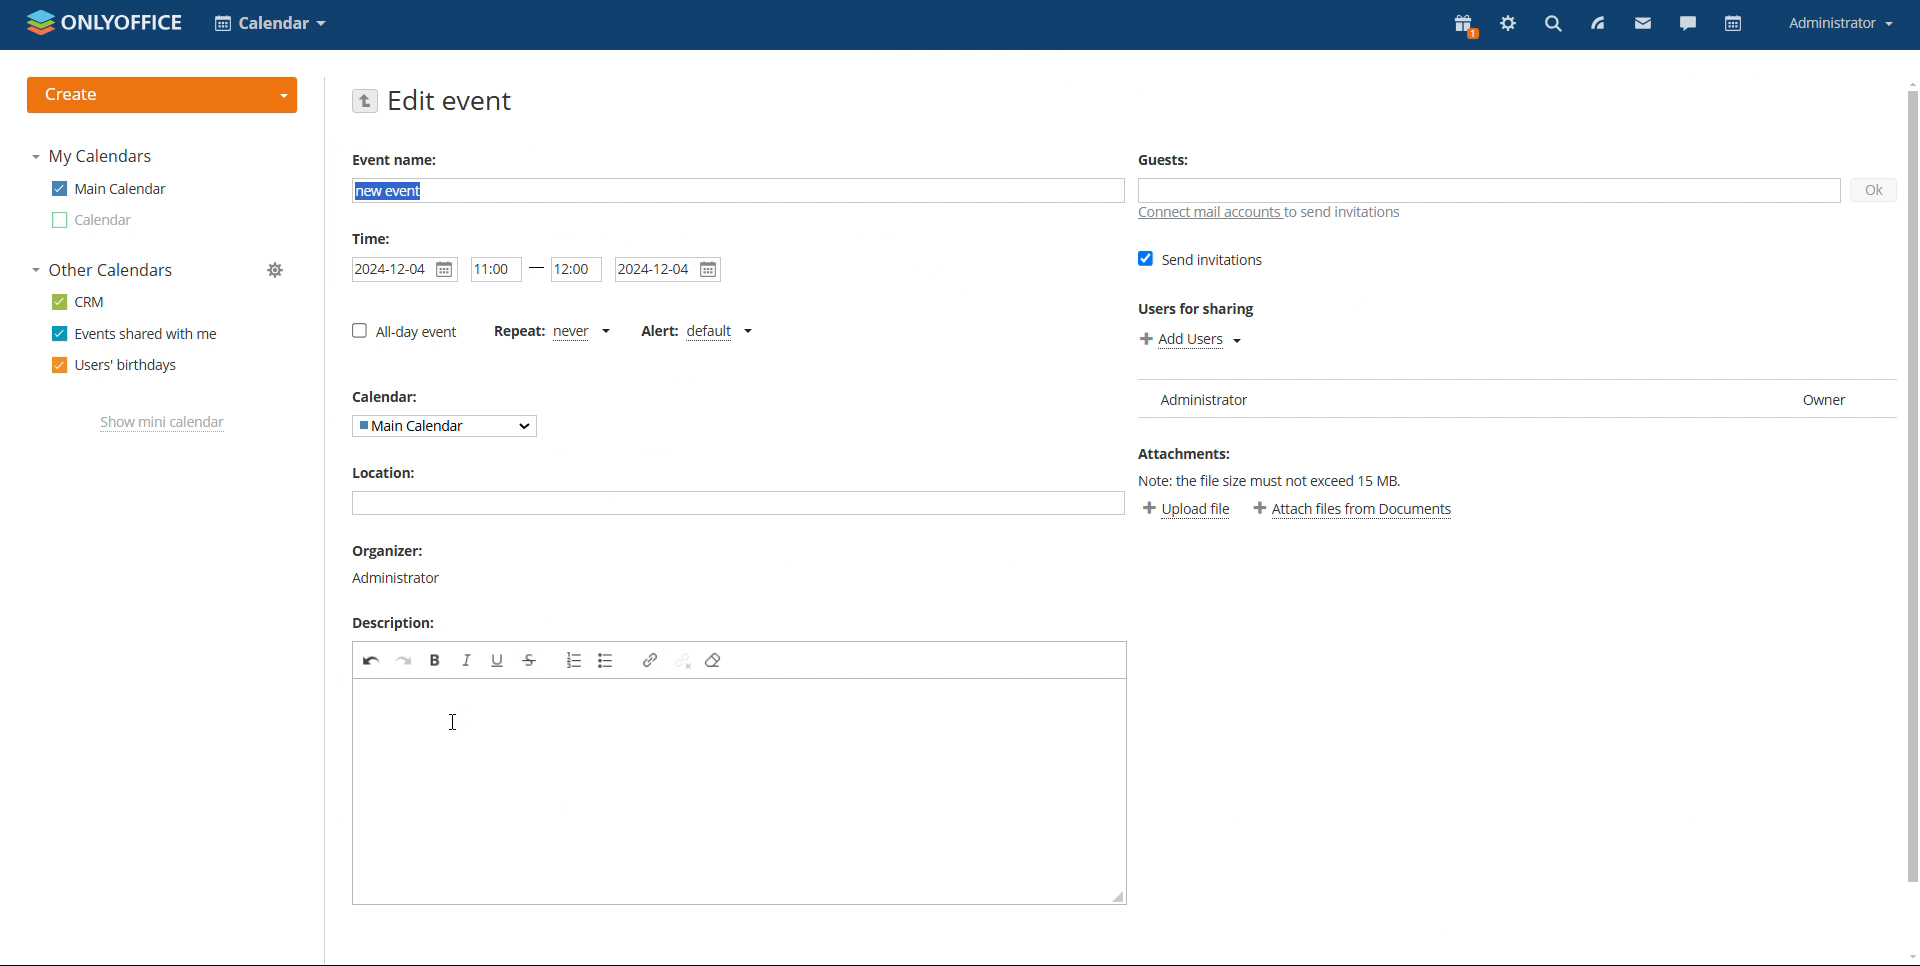  What do you see at coordinates (650, 660) in the screenshot?
I see `link` at bounding box center [650, 660].